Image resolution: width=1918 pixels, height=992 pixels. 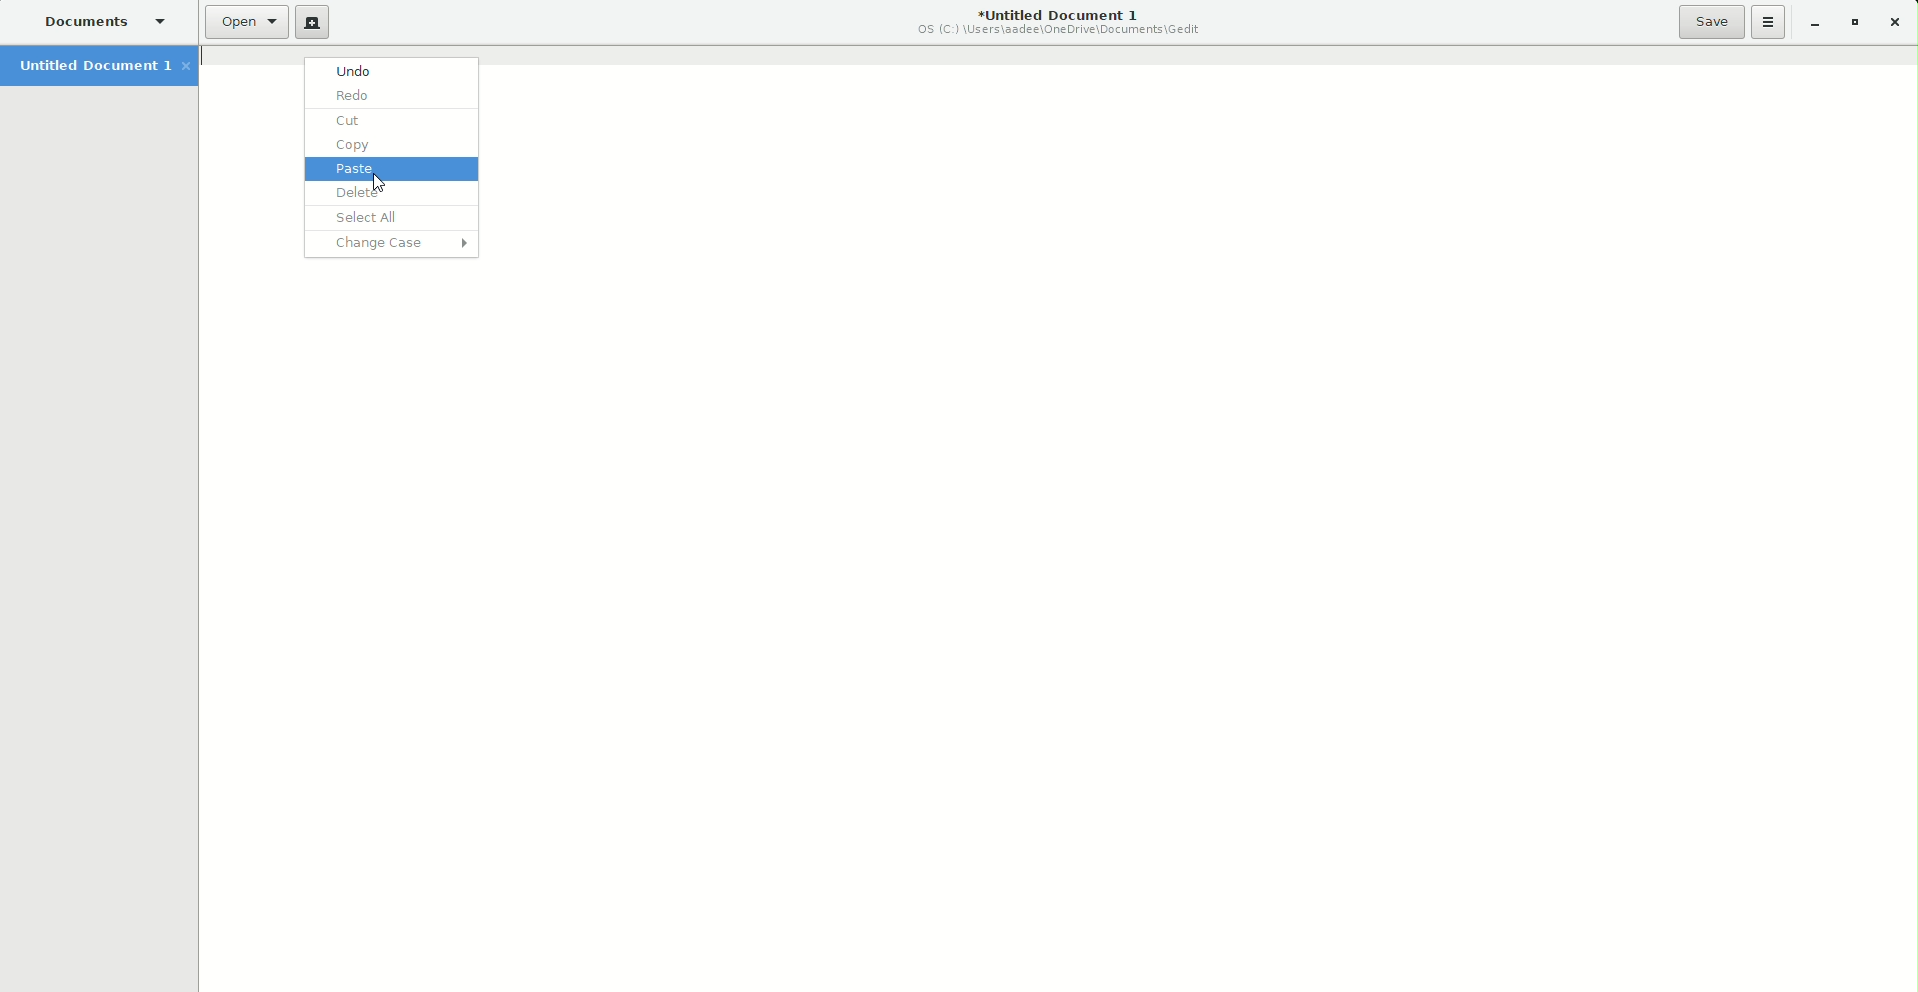 What do you see at coordinates (246, 22) in the screenshot?
I see `Open` at bounding box center [246, 22].